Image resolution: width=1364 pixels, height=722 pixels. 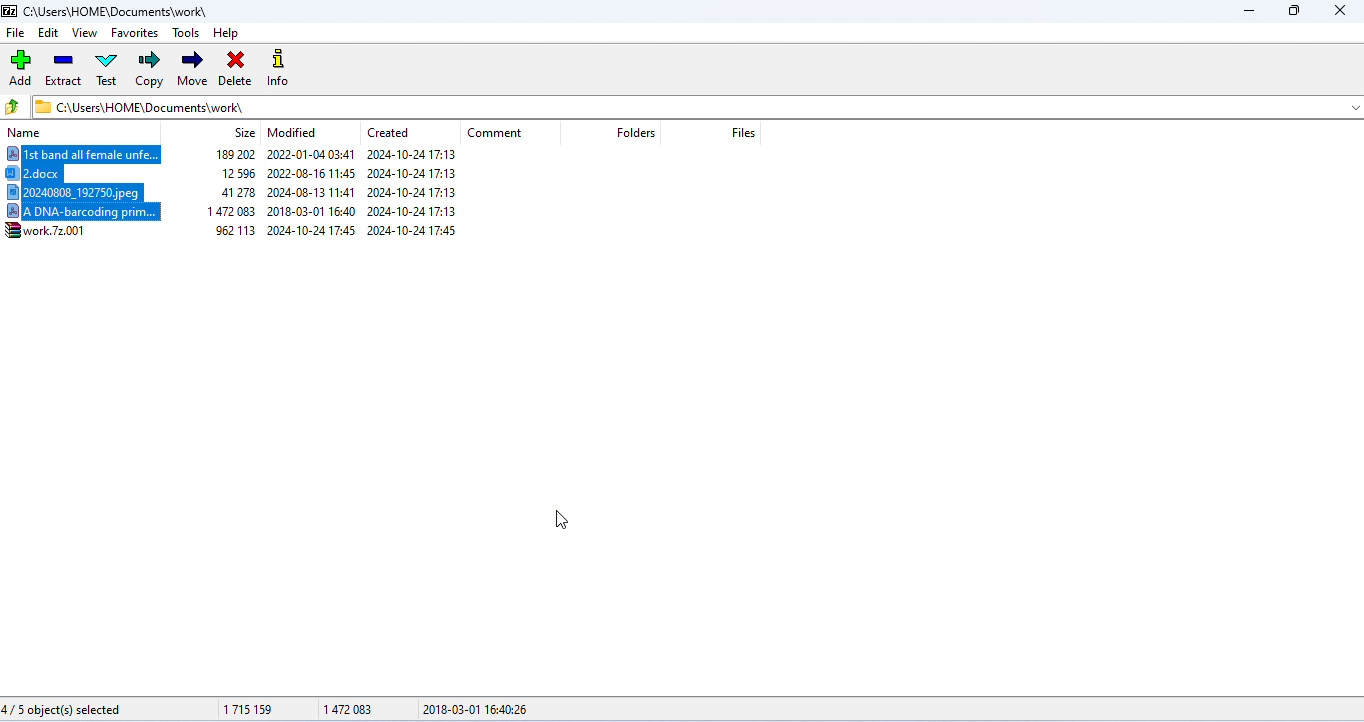 I want to click on size, so click(x=244, y=133).